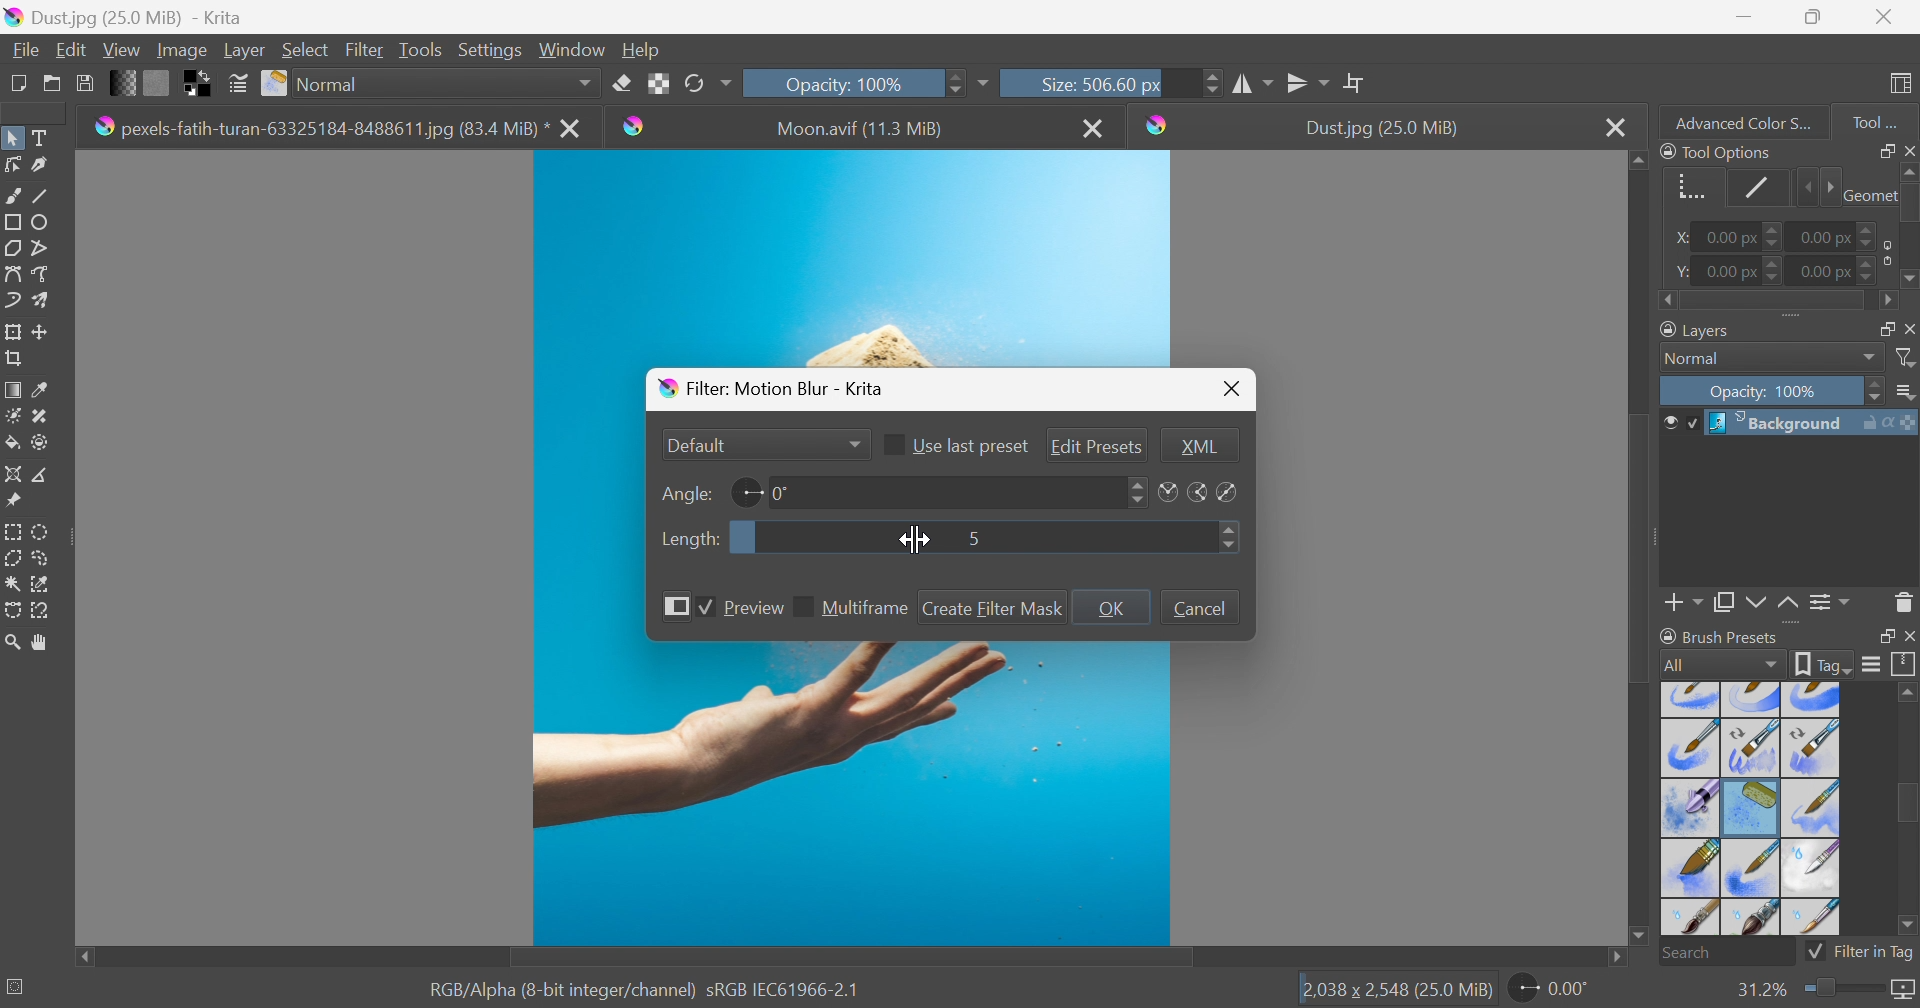 This screenshot has height=1008, width=1920. What do you see at coordinates (1684, 605) in the screenshot?
I see `Add Layer` at bounding box center [1684, 605].